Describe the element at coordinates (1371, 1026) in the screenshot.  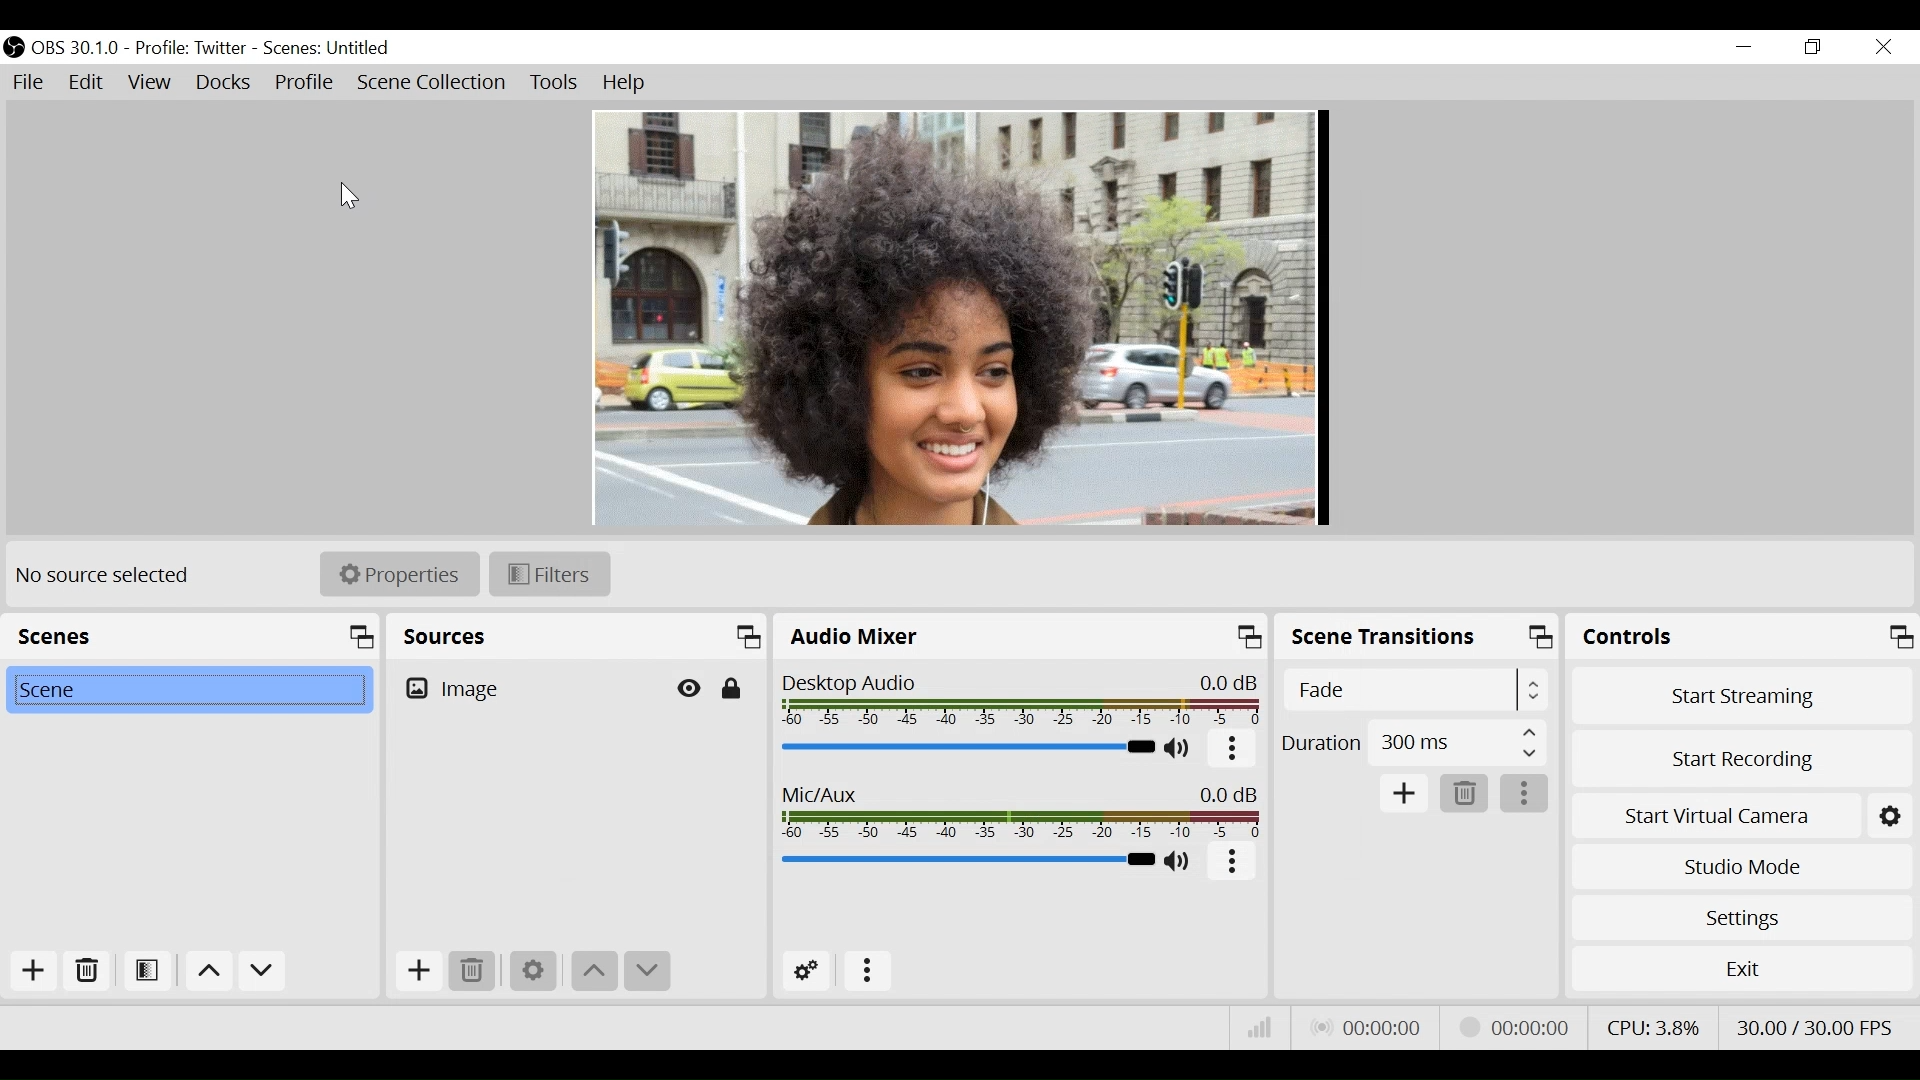
I see `Live Status` at that location.